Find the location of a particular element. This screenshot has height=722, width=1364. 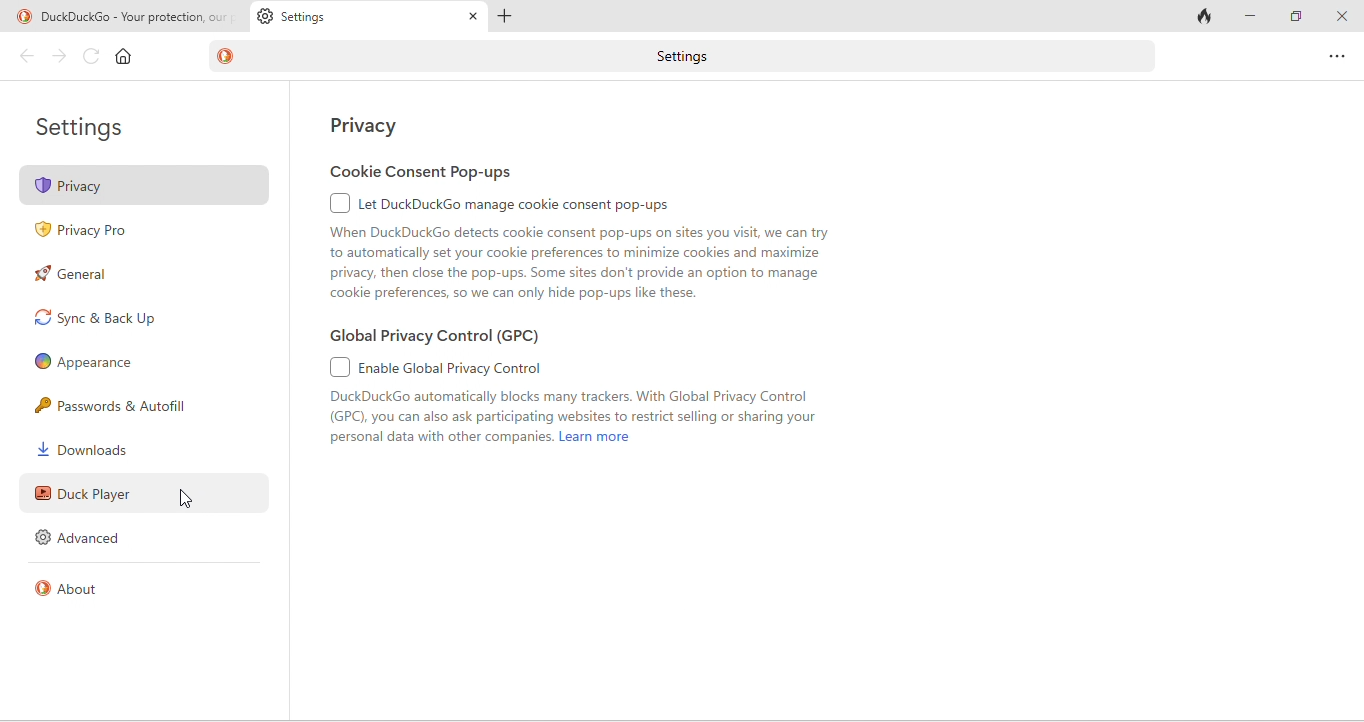

enable global privacy control is located at coordinates (581, 404).